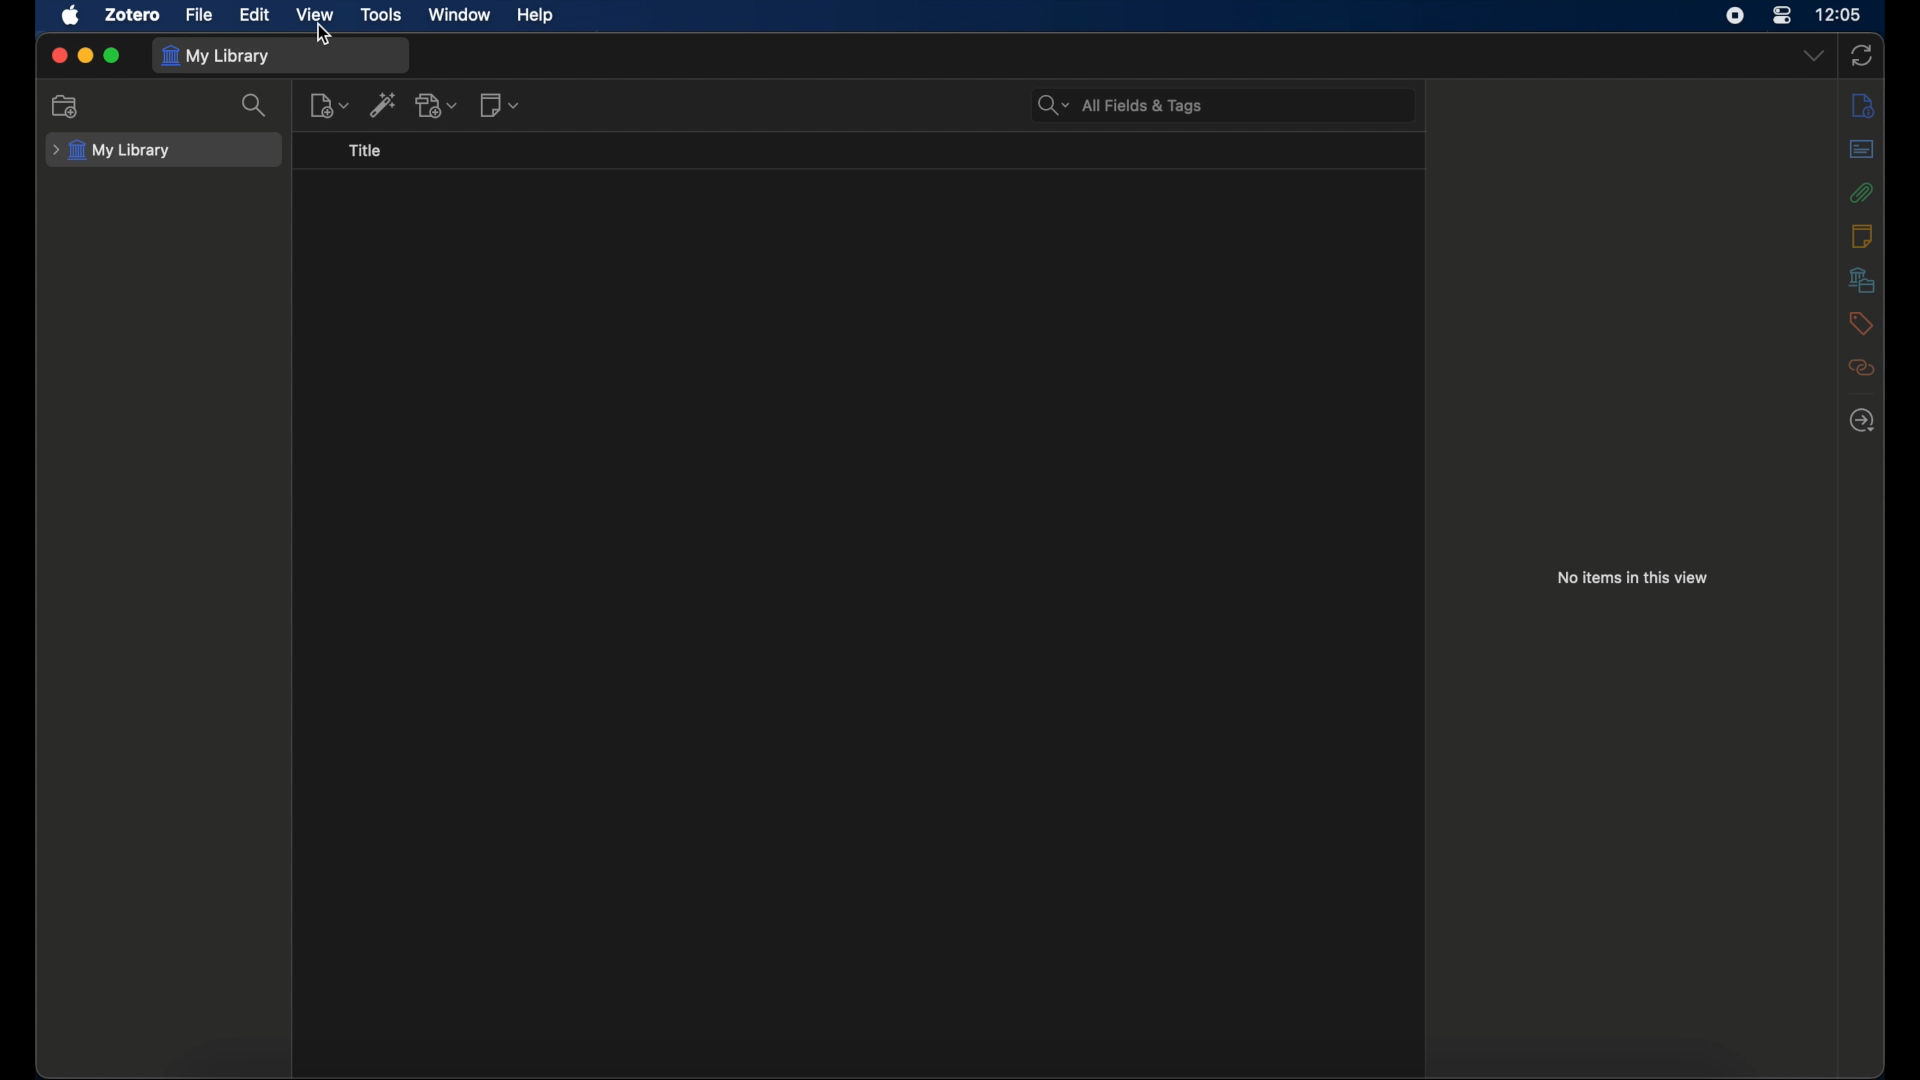  Describe the element at coordinates (324, 34) in the screenshot. I see `cursor` at that location.